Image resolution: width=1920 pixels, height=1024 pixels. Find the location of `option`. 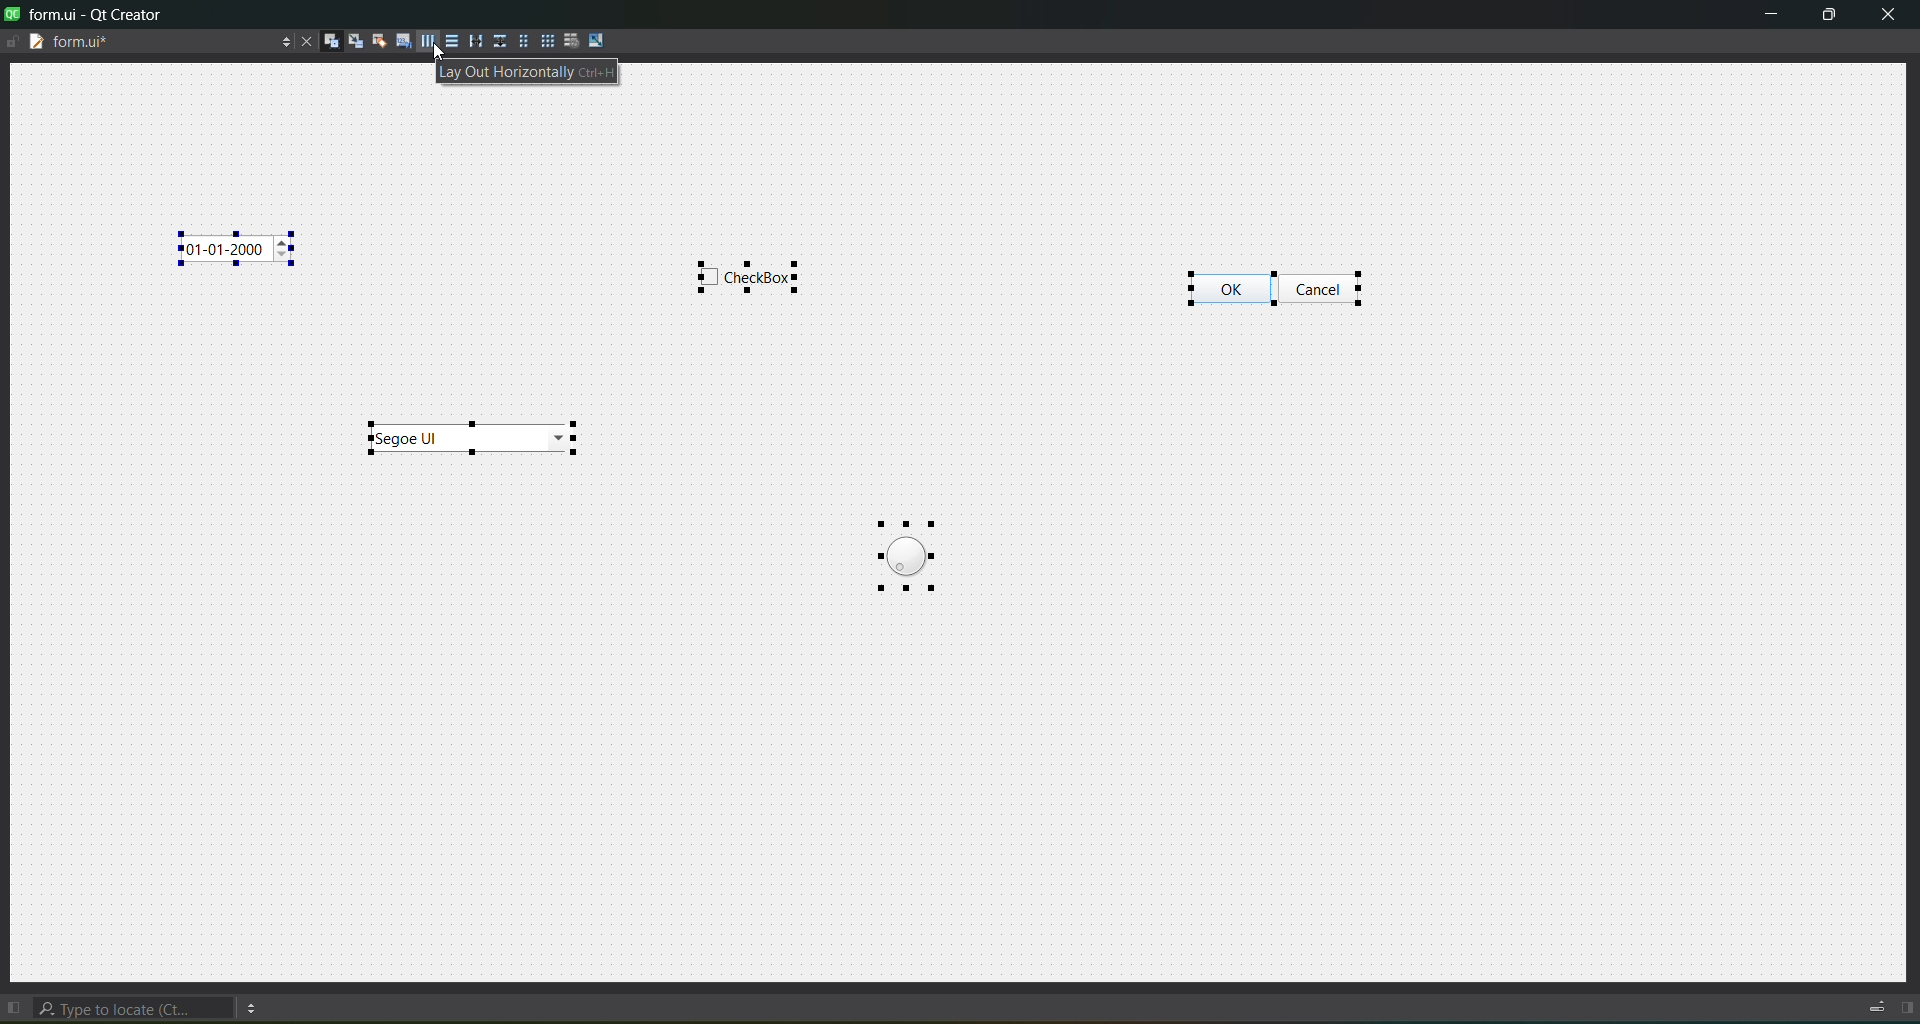

option is located at coordinates (255, 1006).